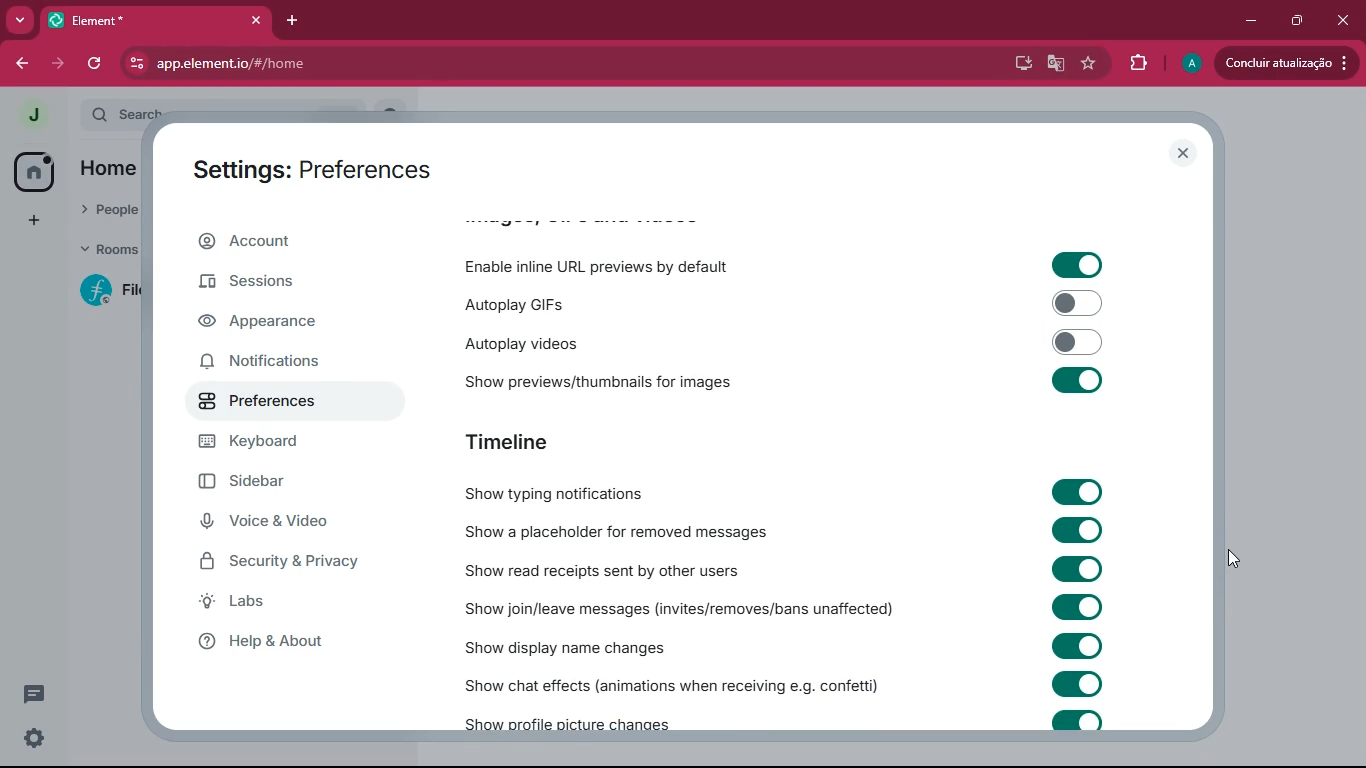 Image resolution: width=1366 pixels, height=768 pixels. What do you see at coordinates (280, 563) in the screenshot?
I see `security & privacy` at bounding box center [280, 563].